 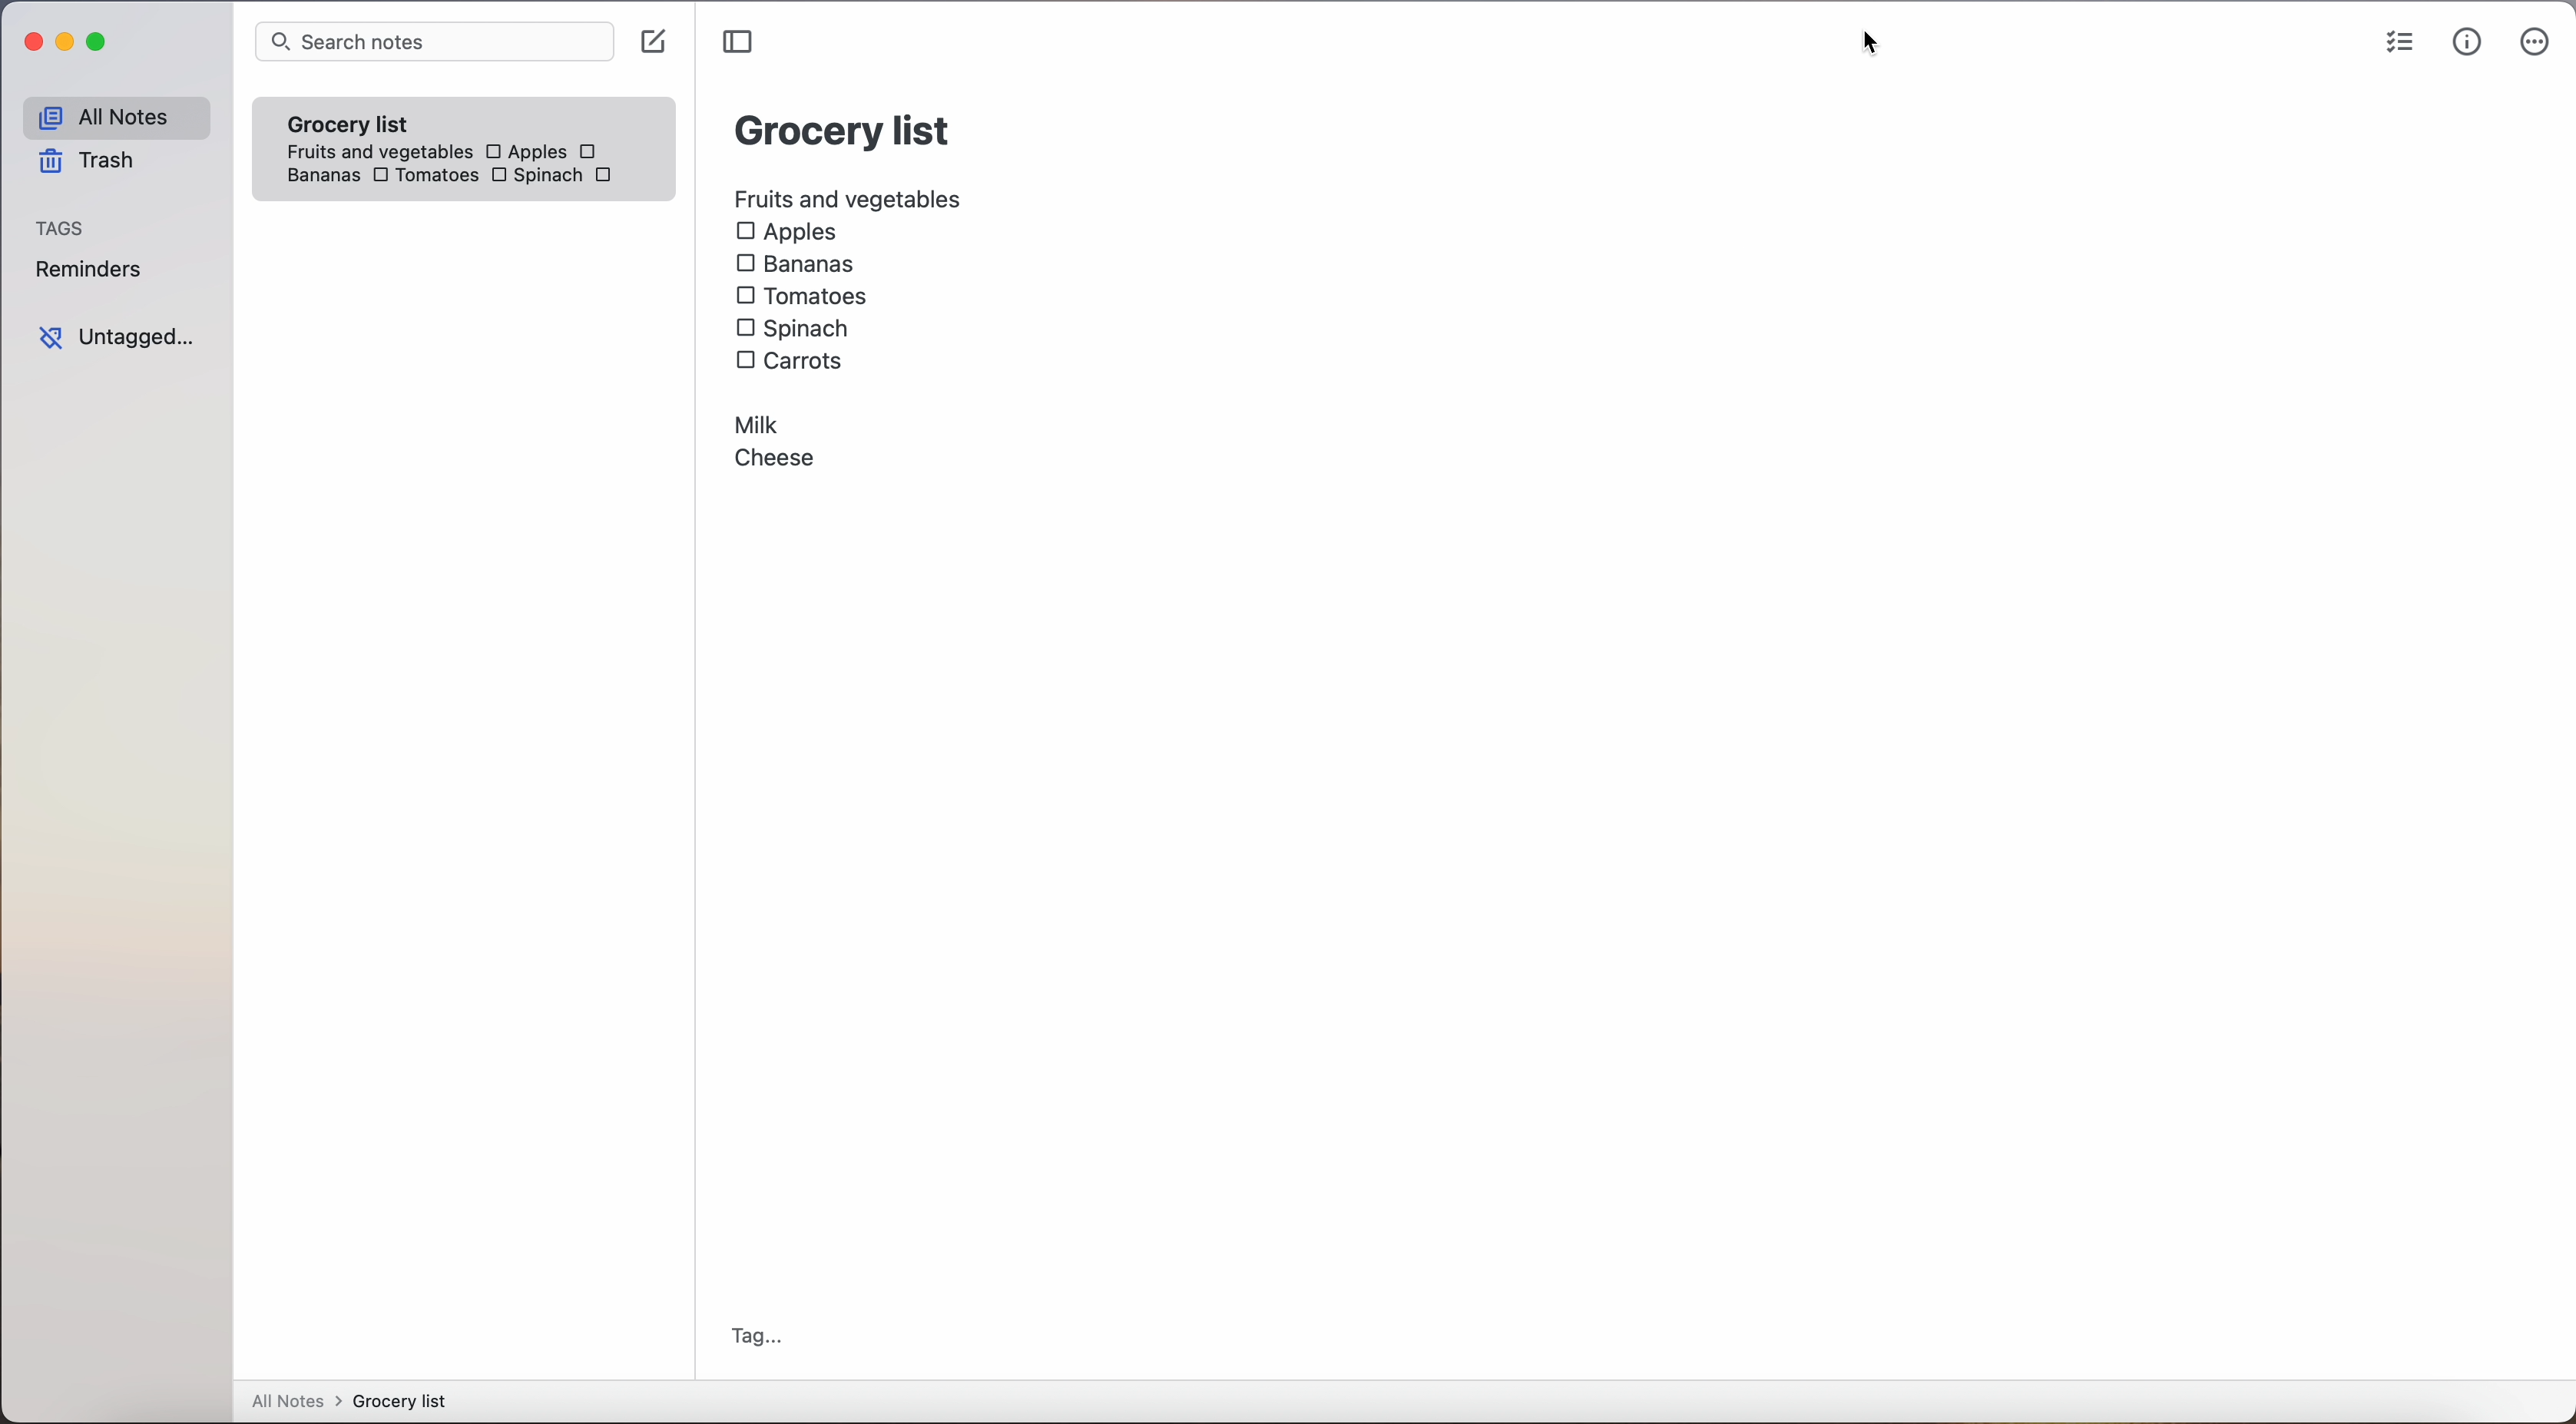 I want to click on toggle sidebar, so click(x=736, y=42).